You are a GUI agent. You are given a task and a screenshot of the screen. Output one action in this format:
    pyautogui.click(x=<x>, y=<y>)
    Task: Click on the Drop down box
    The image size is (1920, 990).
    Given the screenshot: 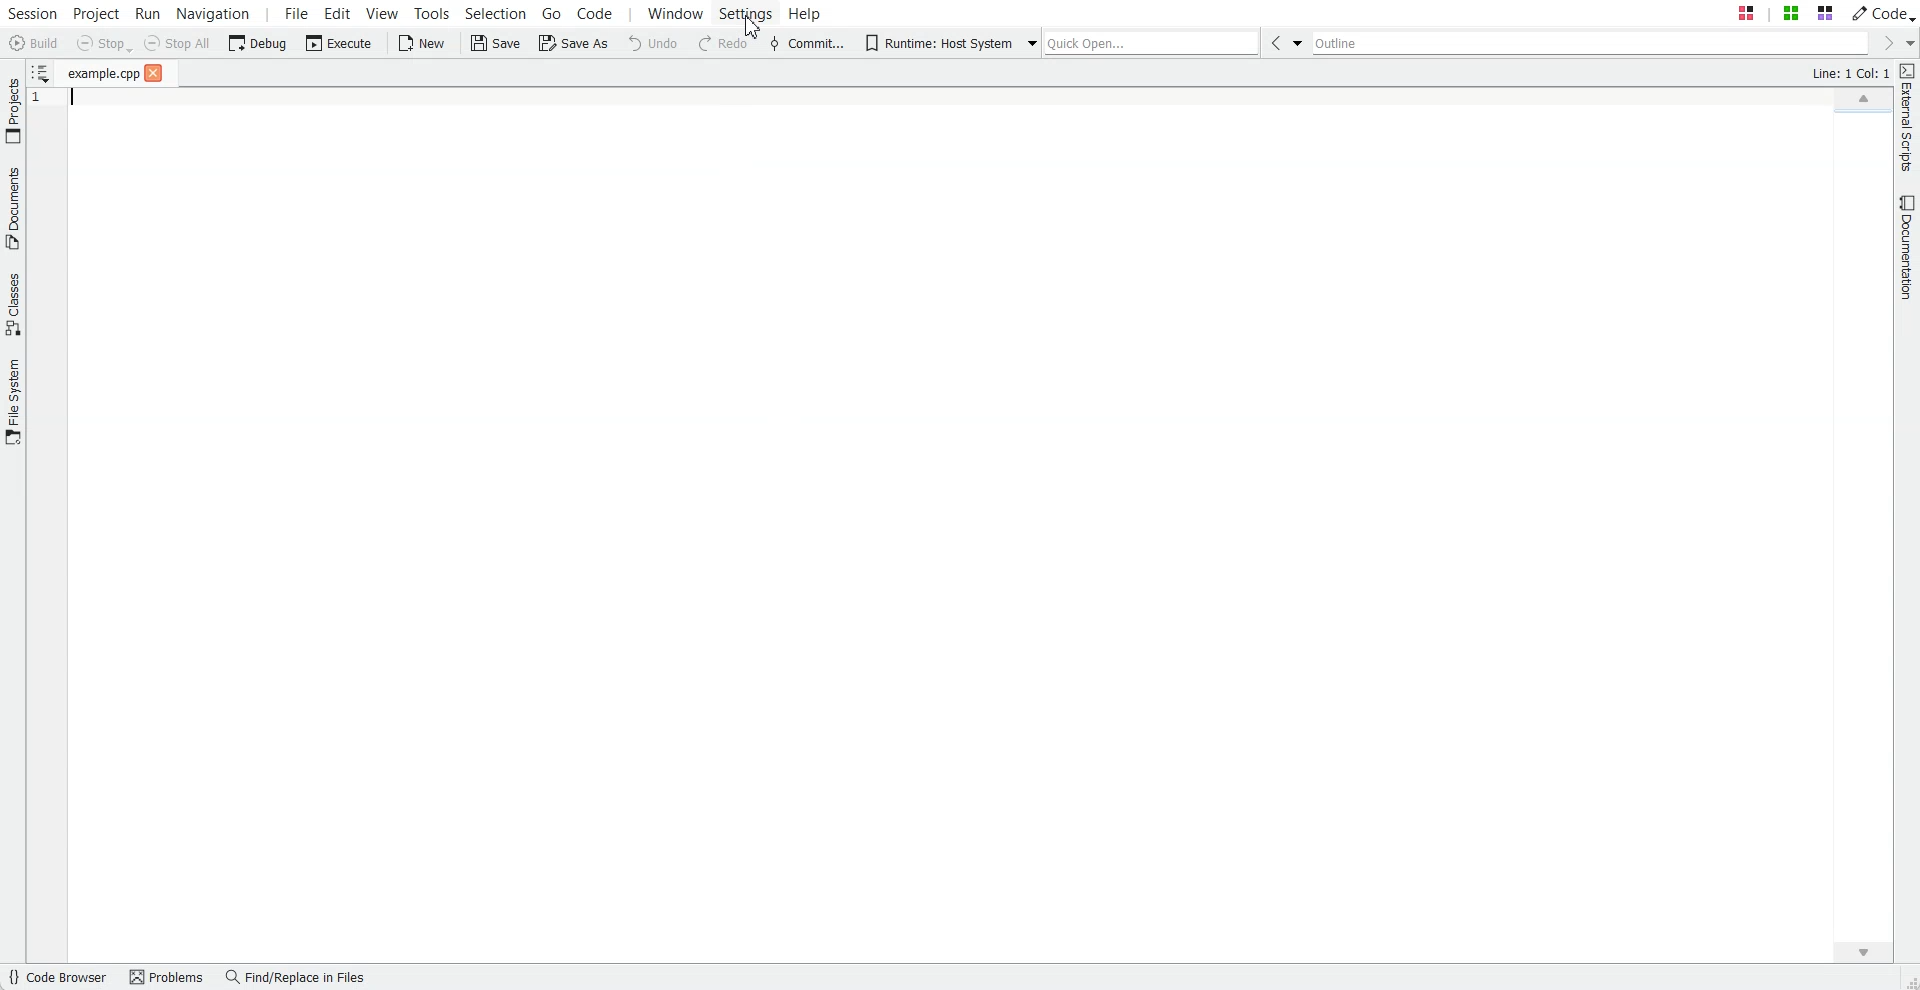 What is the action you would take?
    pyautogui.click(x=1296, y=42)
    